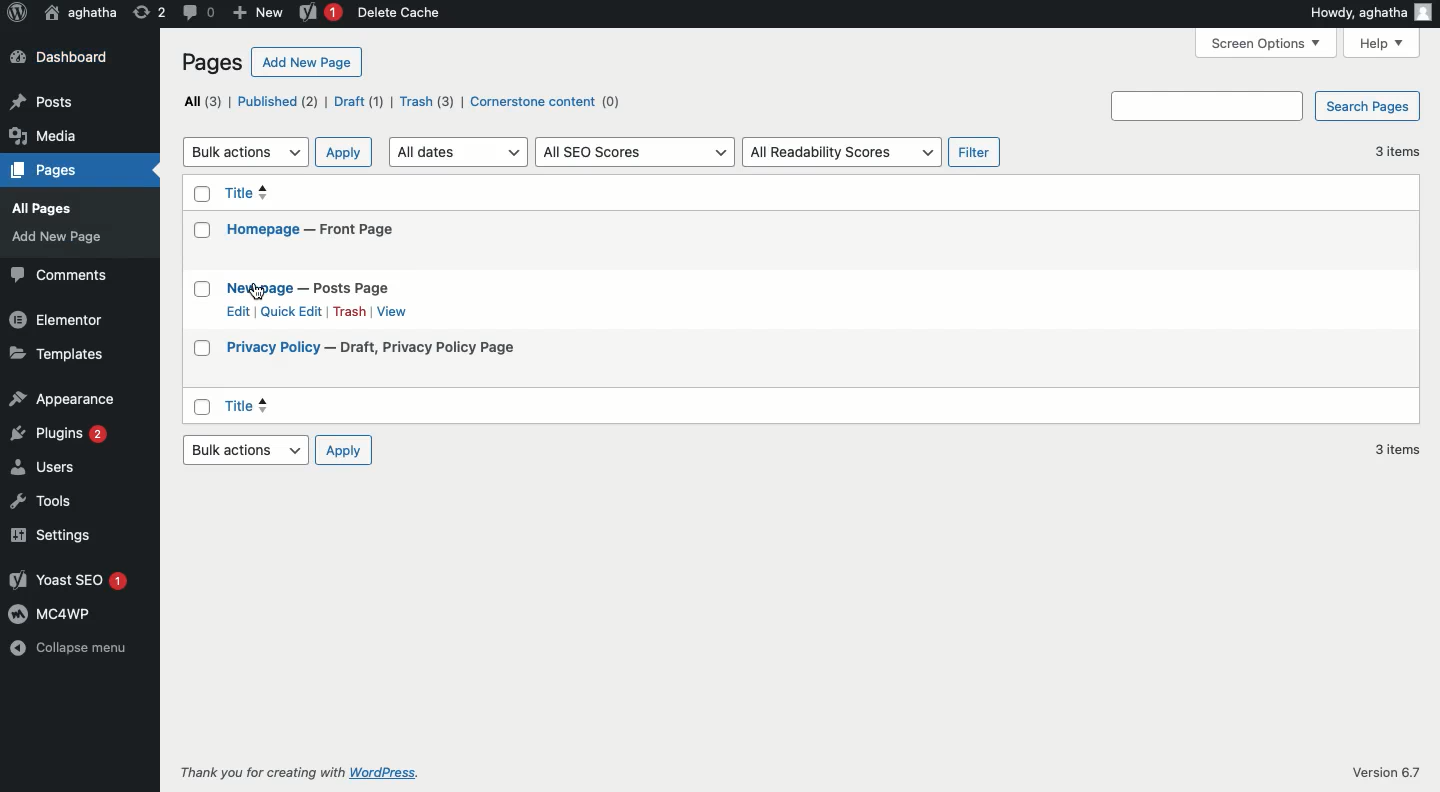 The width and height of the screenshot is (1440, 792). What do you see at coordinates (309, 287) in the screenshot?
I see `New page — Posts Page` at bounding box center [309, 287].